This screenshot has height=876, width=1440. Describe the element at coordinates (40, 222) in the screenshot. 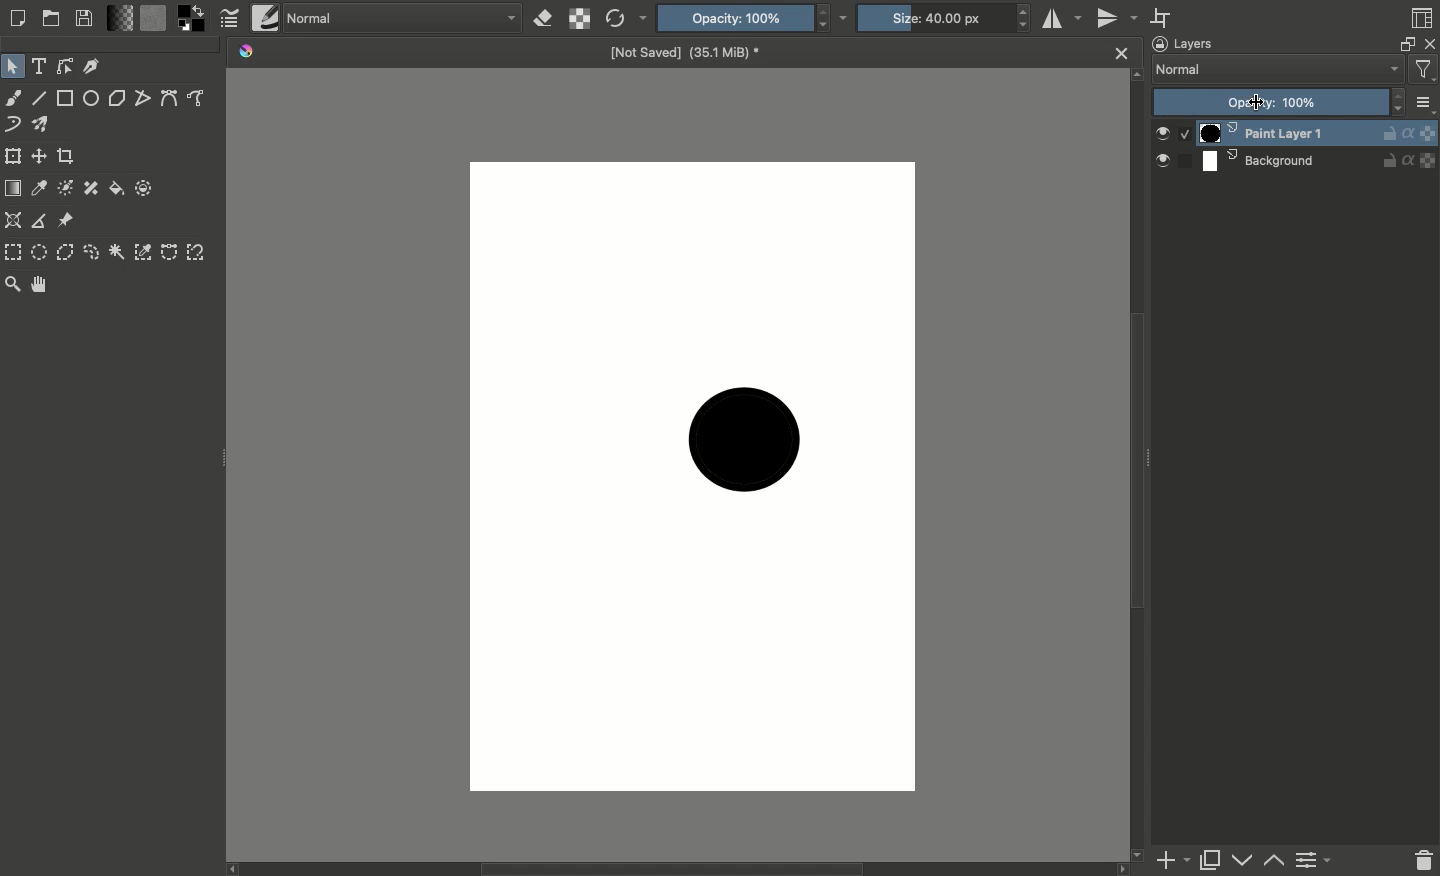

I see `Measure distance` at that location.